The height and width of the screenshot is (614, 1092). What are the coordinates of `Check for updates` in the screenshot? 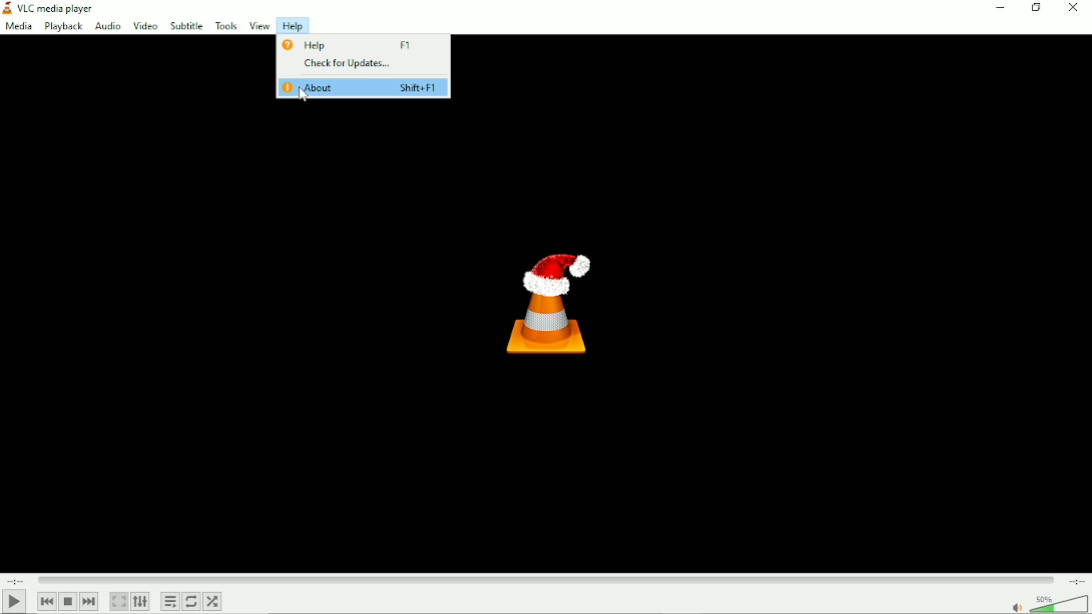 It's located at (362, 64).